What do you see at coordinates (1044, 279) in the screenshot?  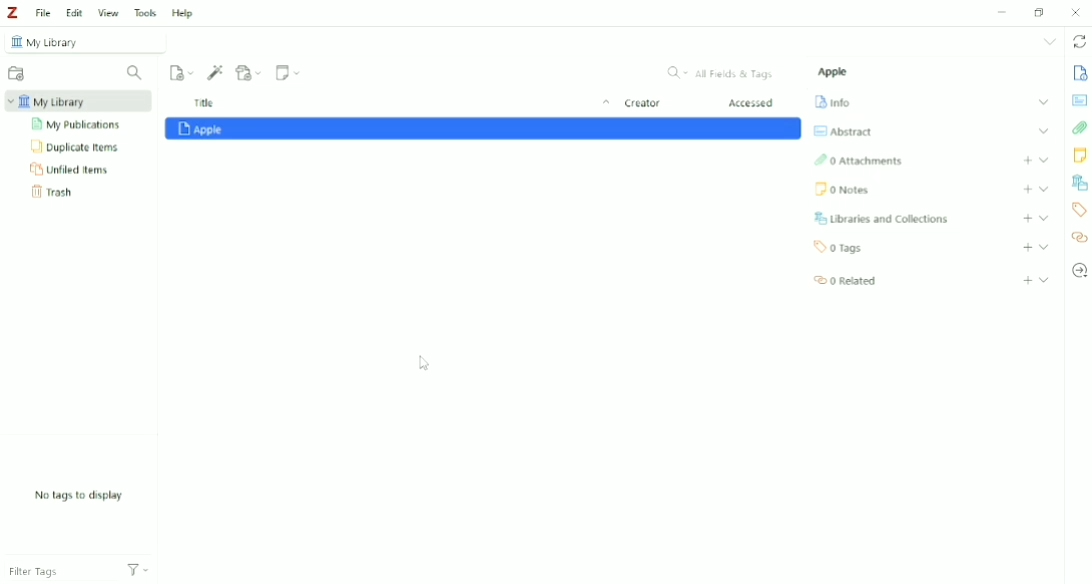 I see `Expand section` at bounding box center [1044, 279].